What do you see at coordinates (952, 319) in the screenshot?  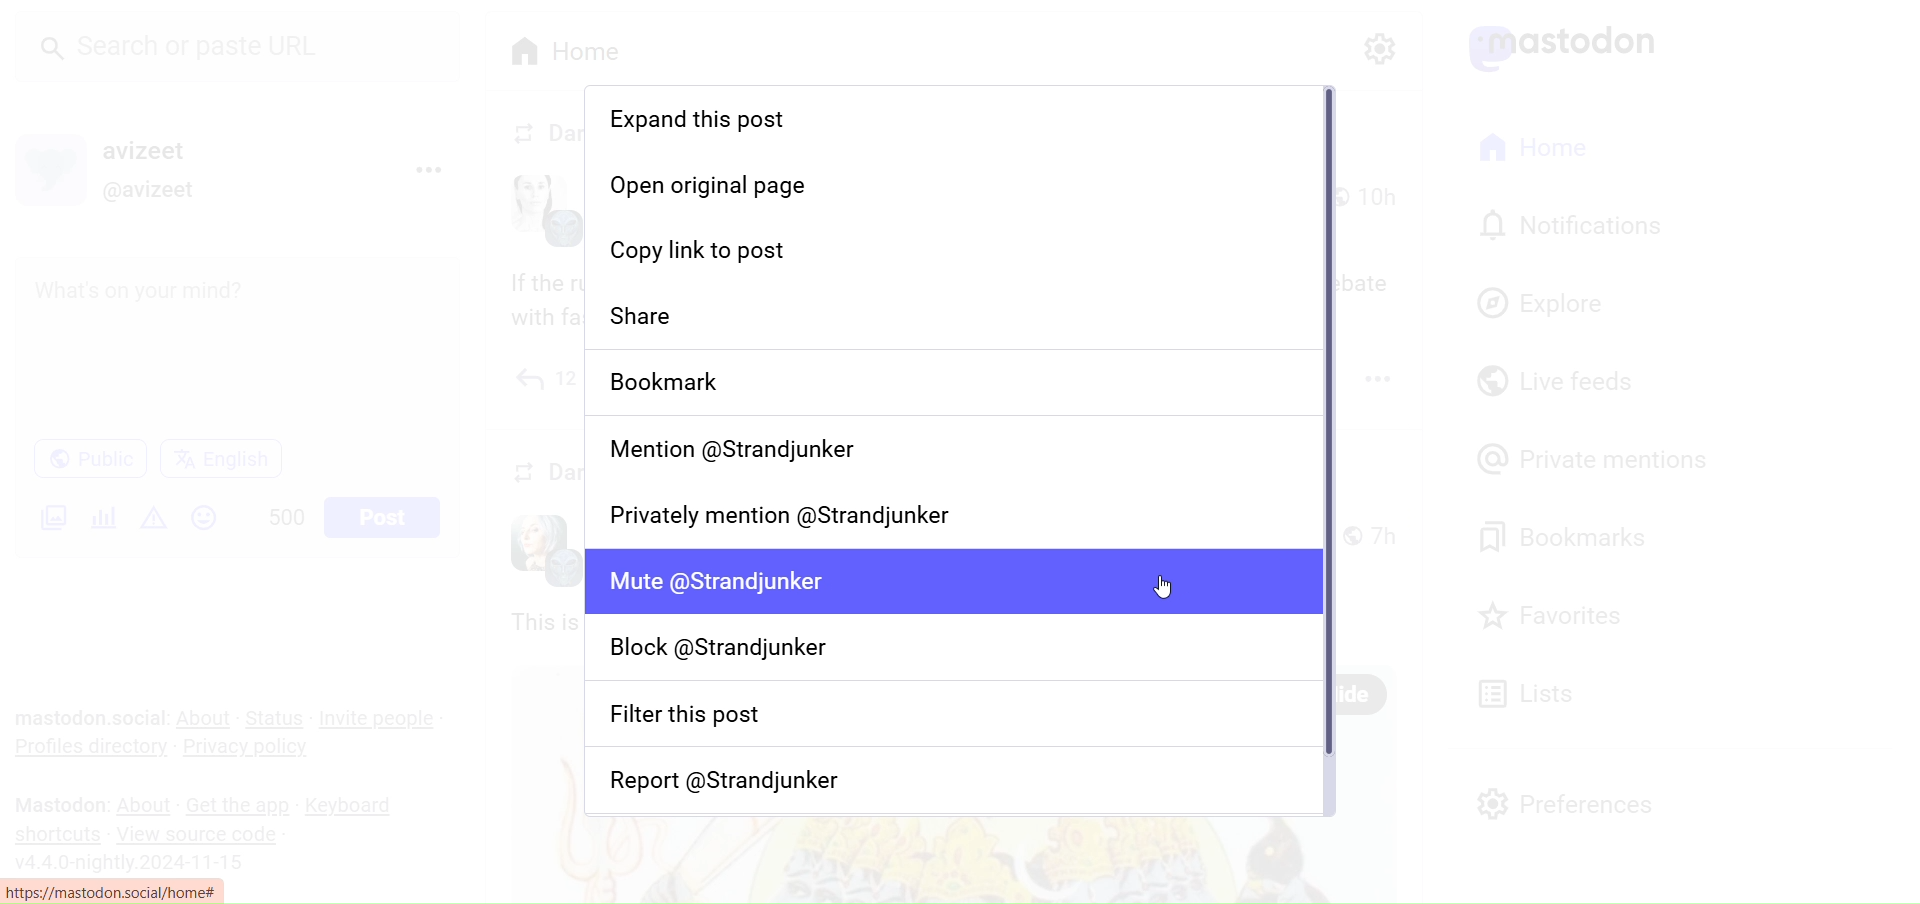 I see `Share` at bounding box center [952, 319].